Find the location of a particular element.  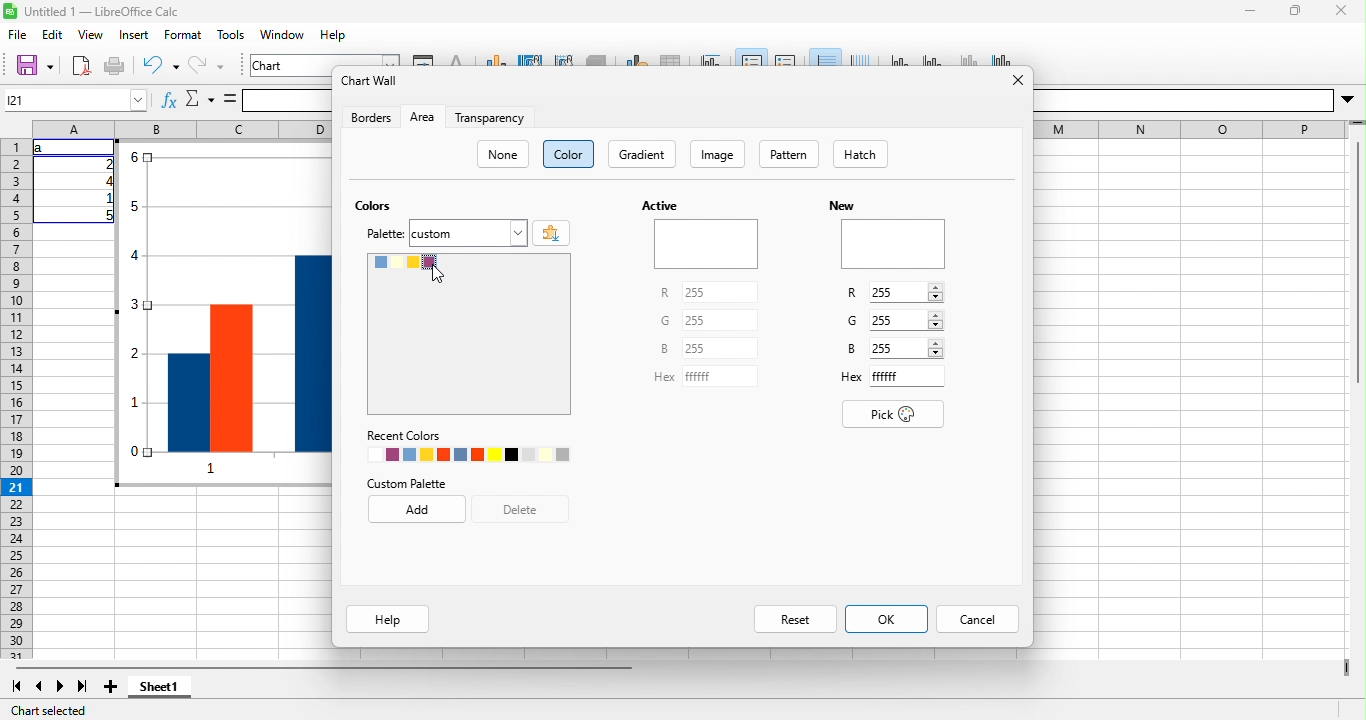

custom colors is located at coordinates (469, 334).